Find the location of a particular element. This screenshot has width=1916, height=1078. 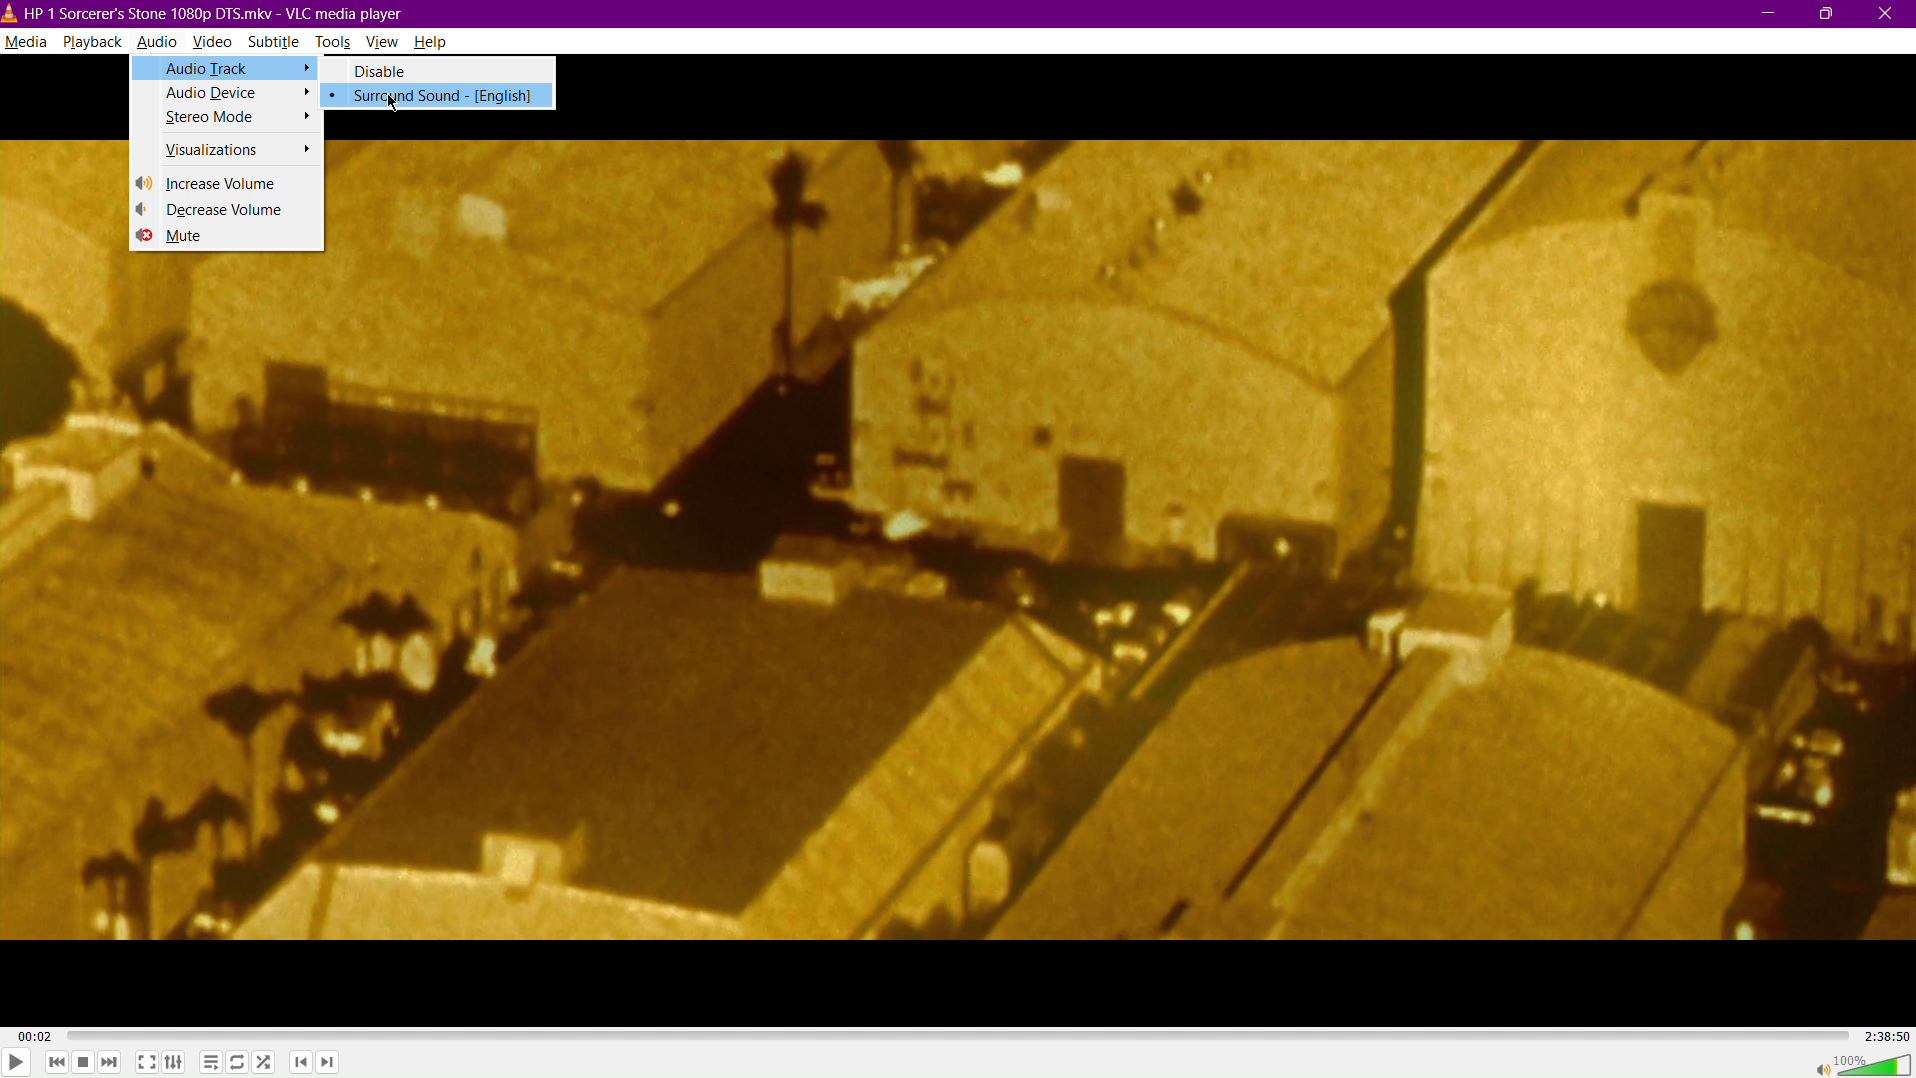

Close is located at coordinates (1890, 13).